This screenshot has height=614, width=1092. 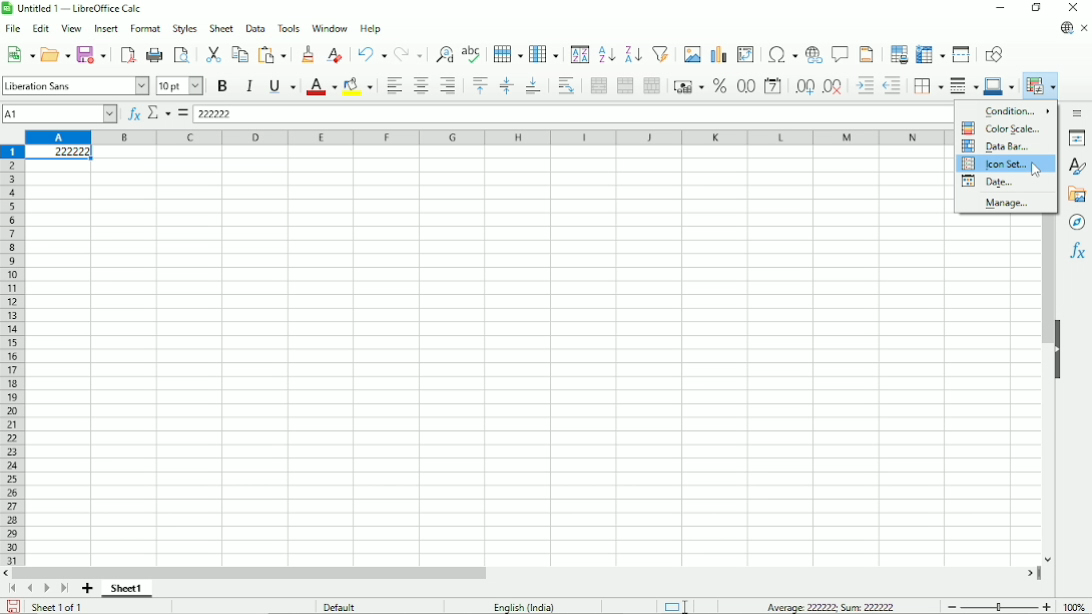 I want to click on Sidebar settings, so click(x=1078, y=112).